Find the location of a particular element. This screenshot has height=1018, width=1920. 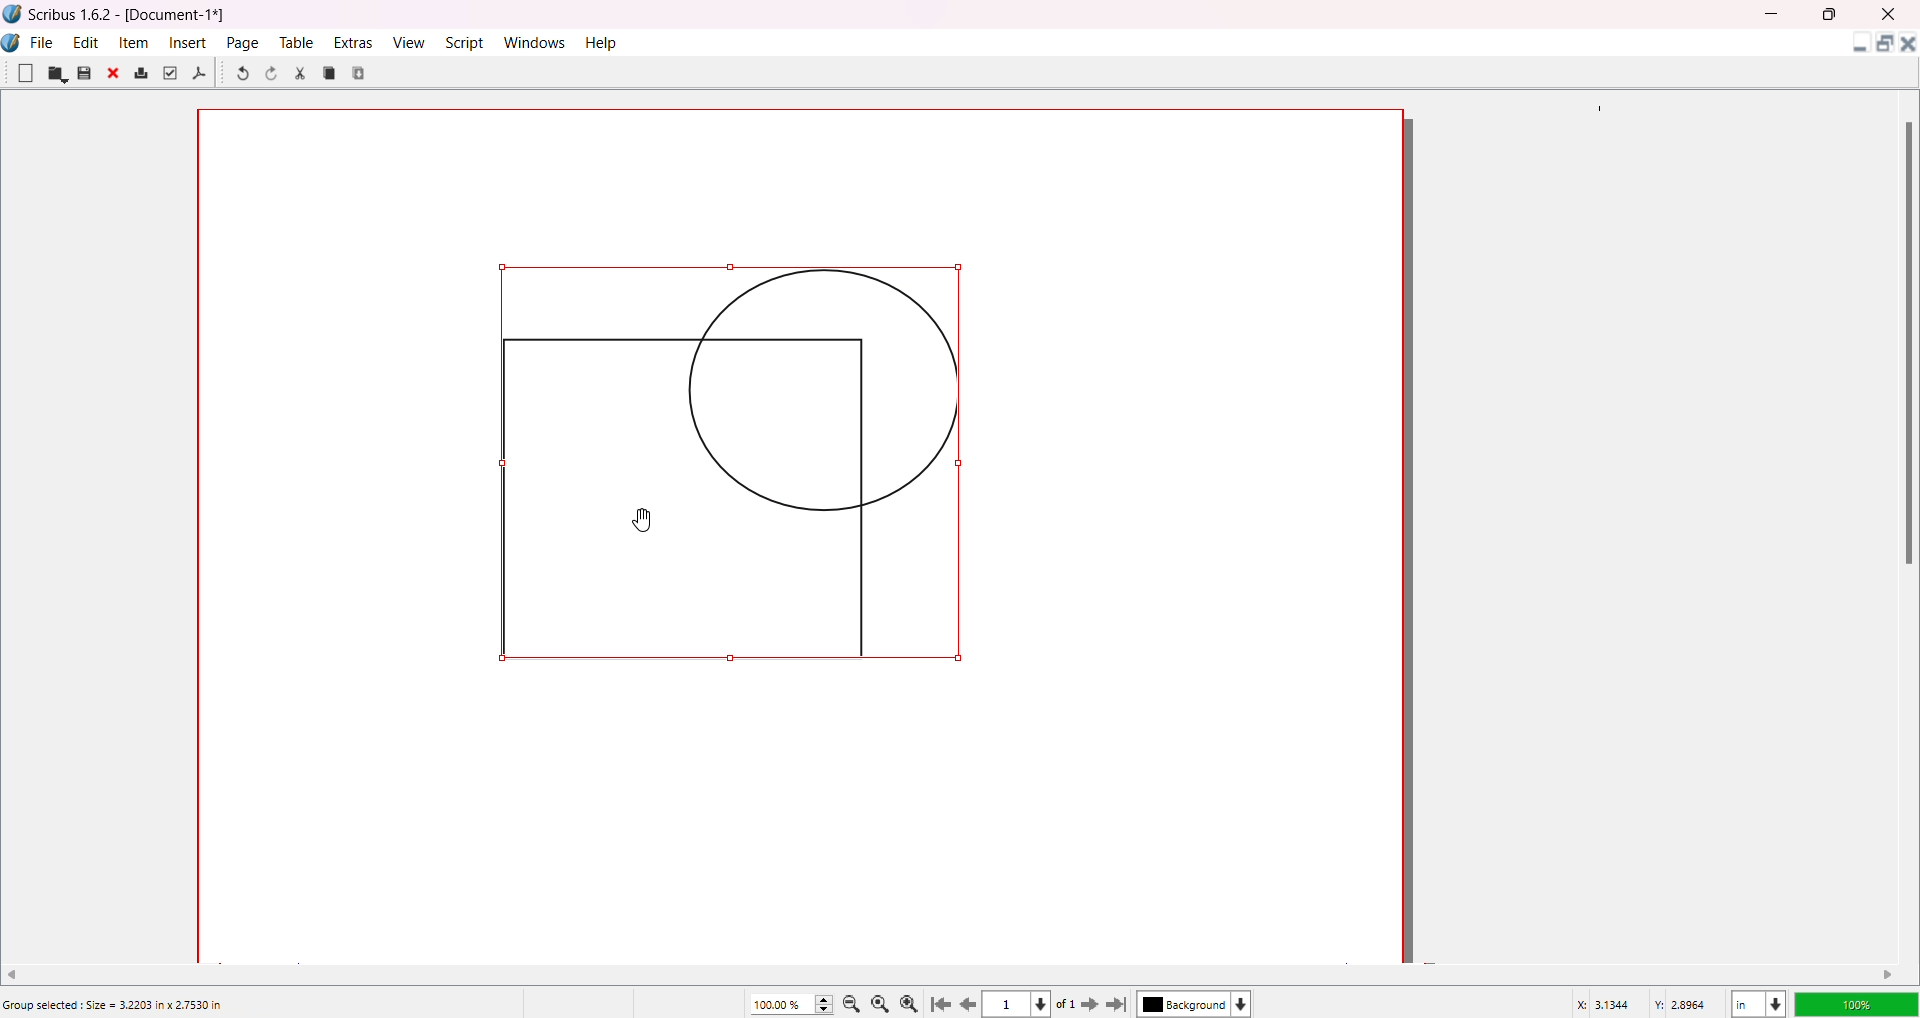

Print is located at coordinates (141, 74).